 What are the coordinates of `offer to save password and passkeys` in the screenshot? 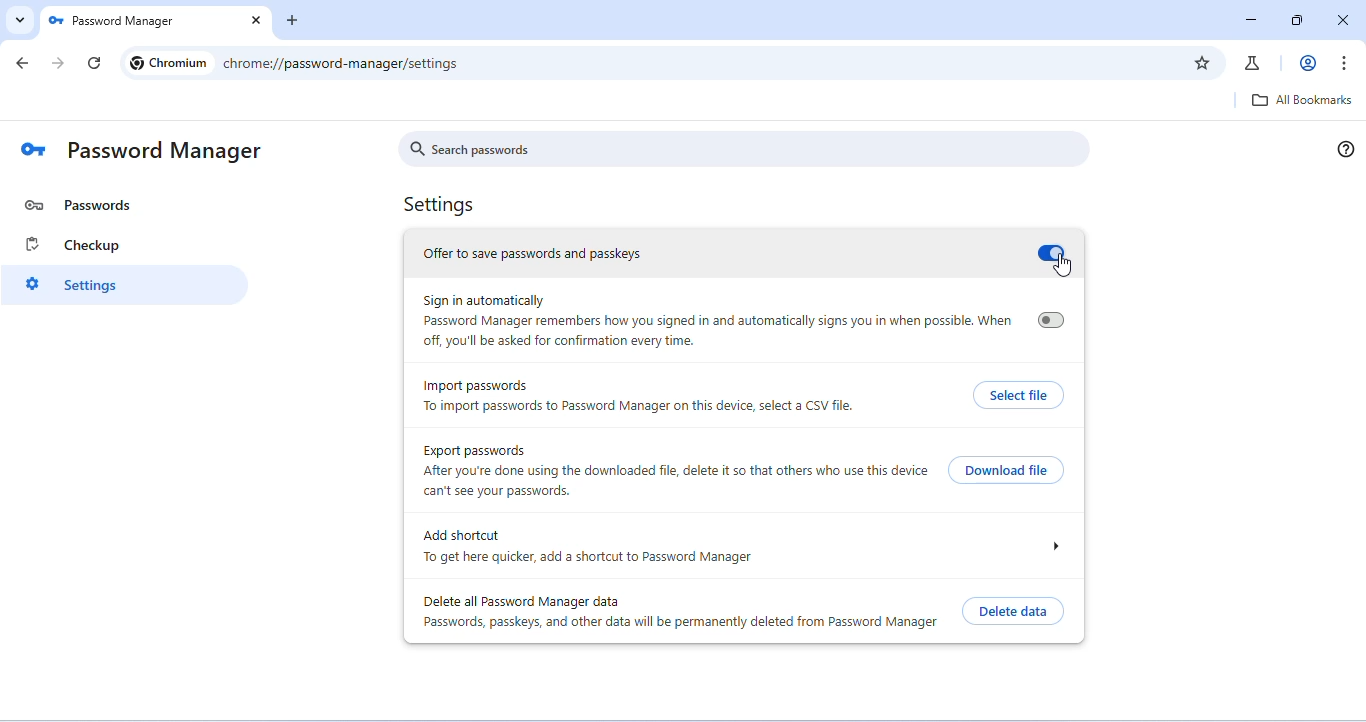 It's located at (535, 255).